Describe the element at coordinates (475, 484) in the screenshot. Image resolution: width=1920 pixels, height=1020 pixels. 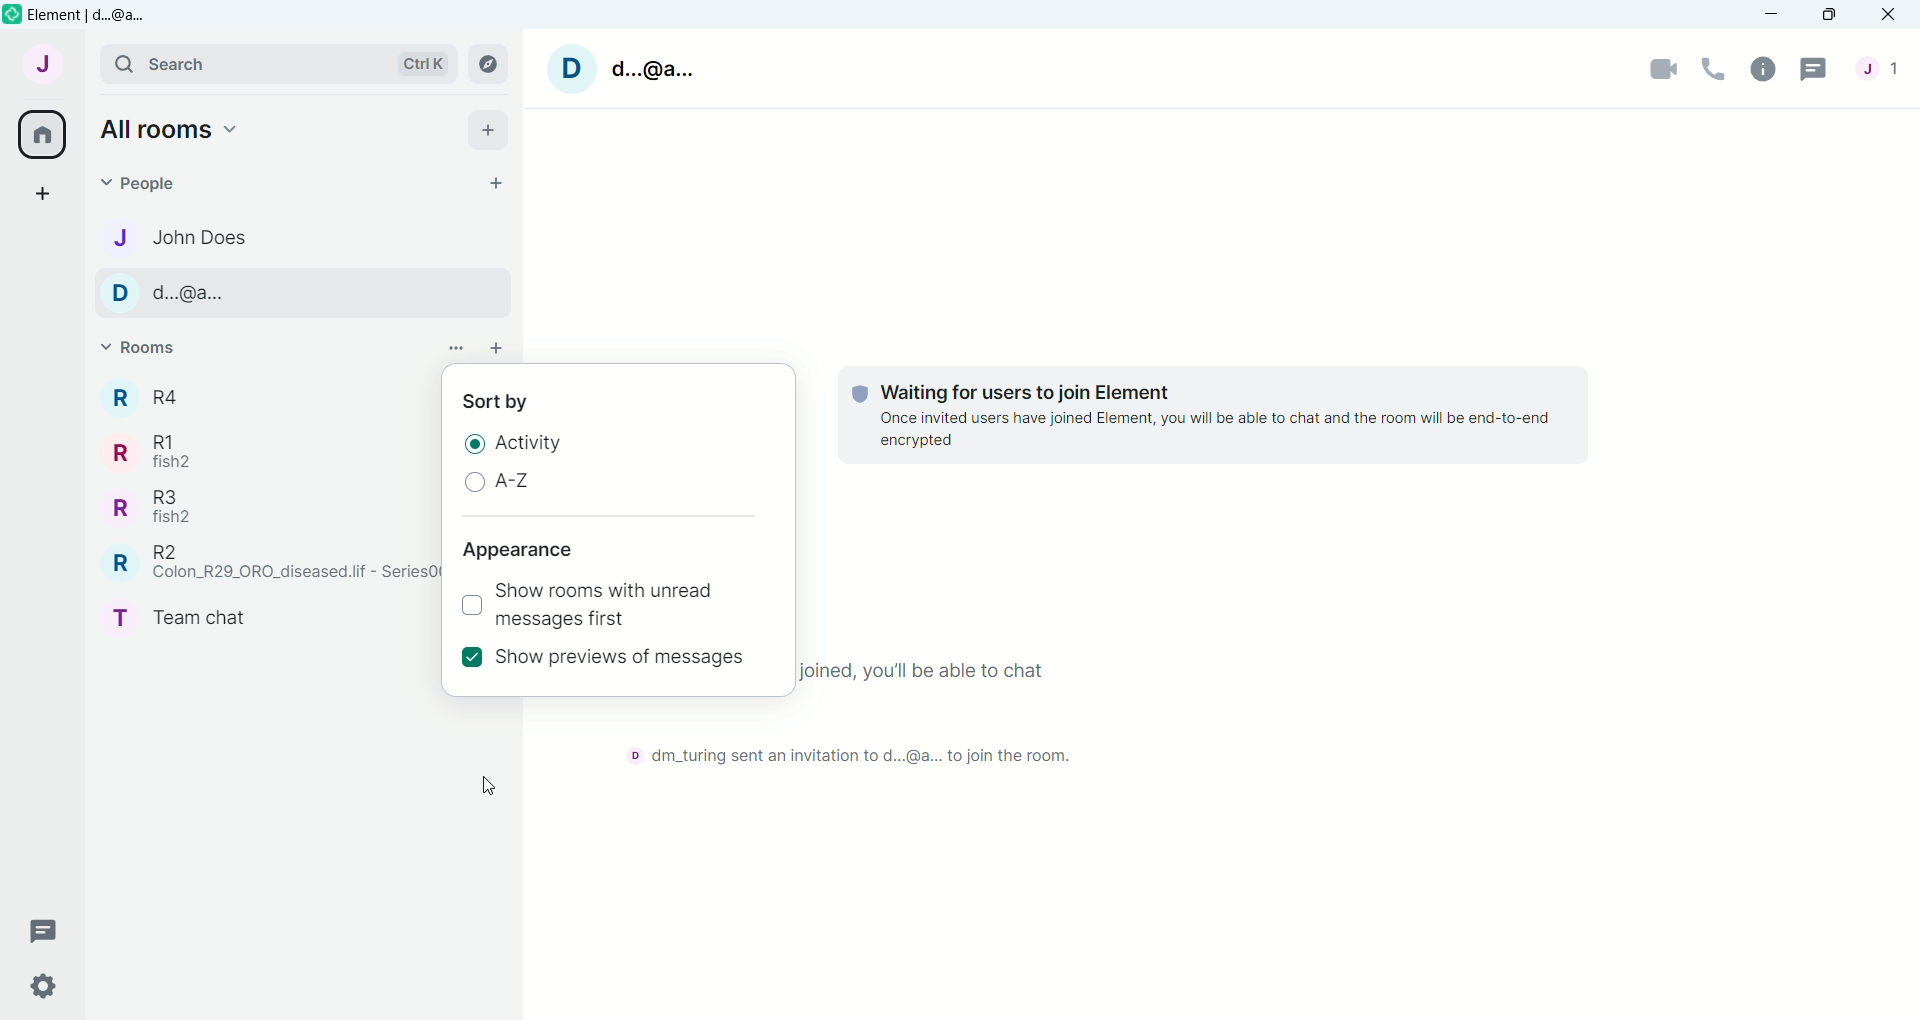
I see `Radio Button` at that location.